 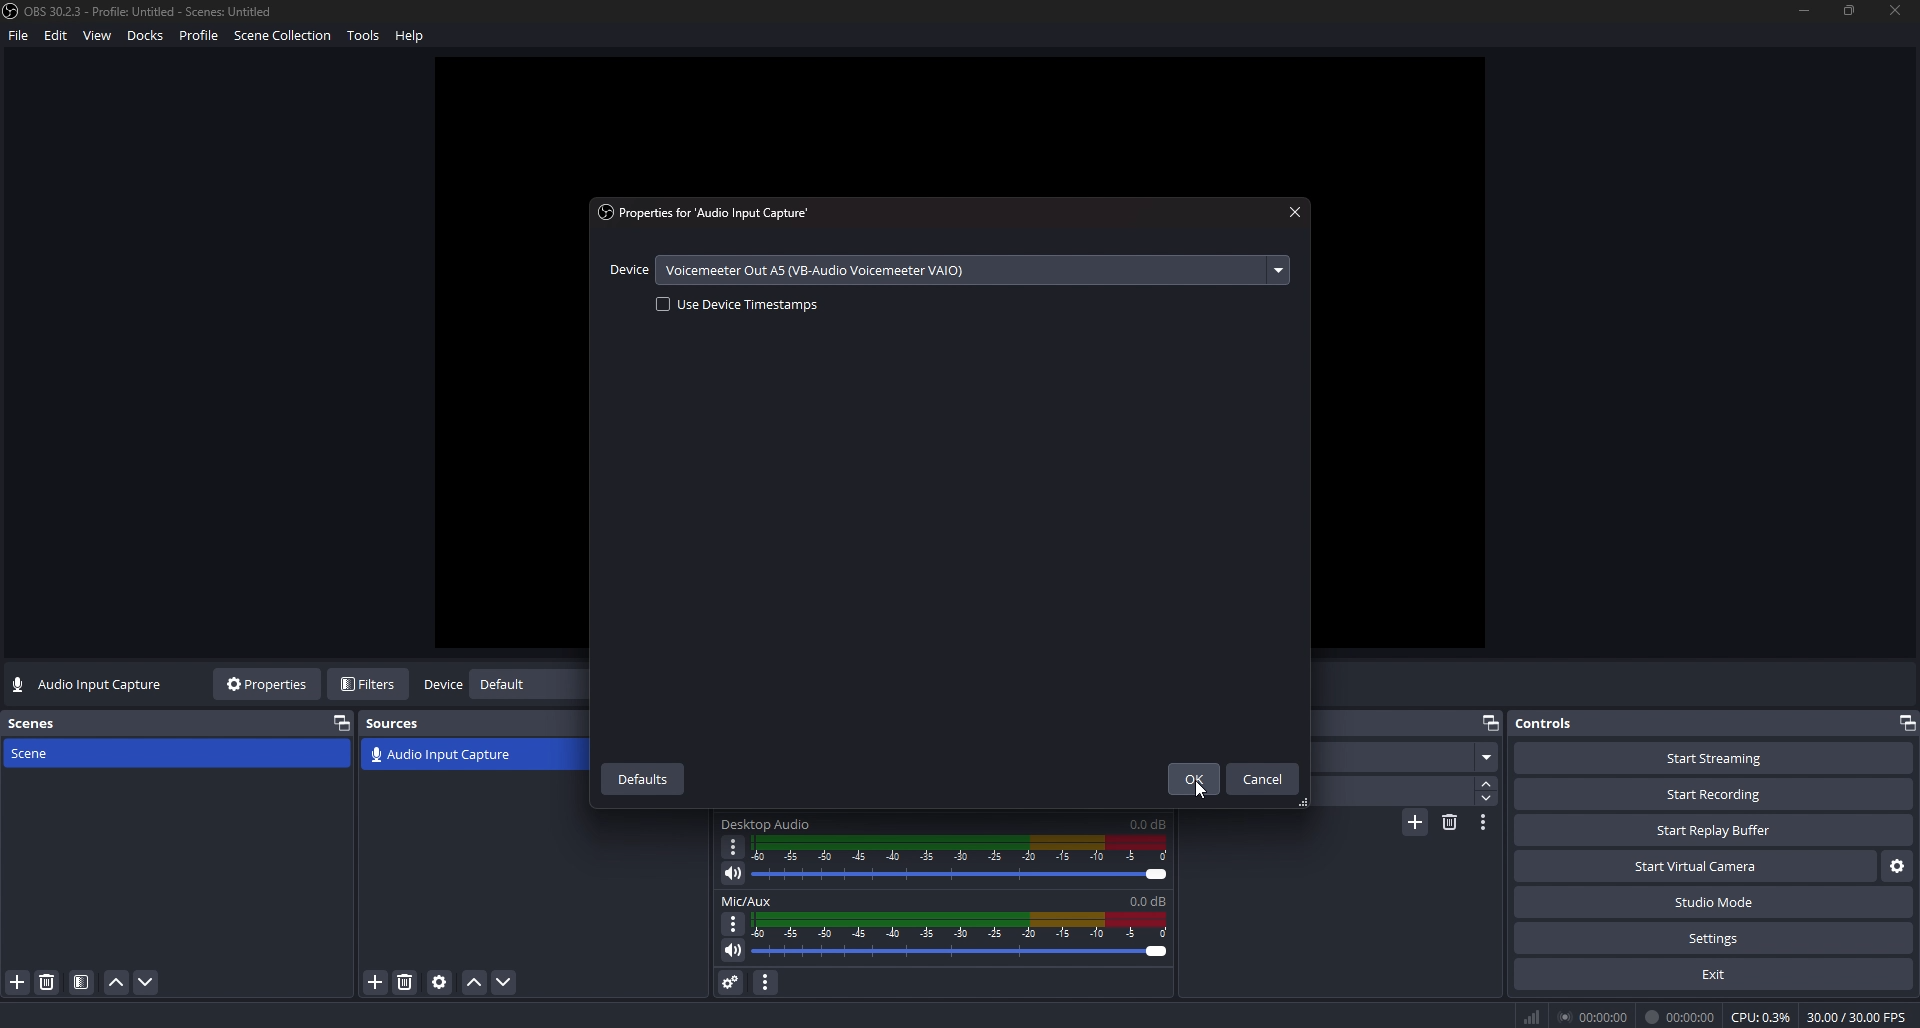 I want to click on tools, so click(x=368, y=39).